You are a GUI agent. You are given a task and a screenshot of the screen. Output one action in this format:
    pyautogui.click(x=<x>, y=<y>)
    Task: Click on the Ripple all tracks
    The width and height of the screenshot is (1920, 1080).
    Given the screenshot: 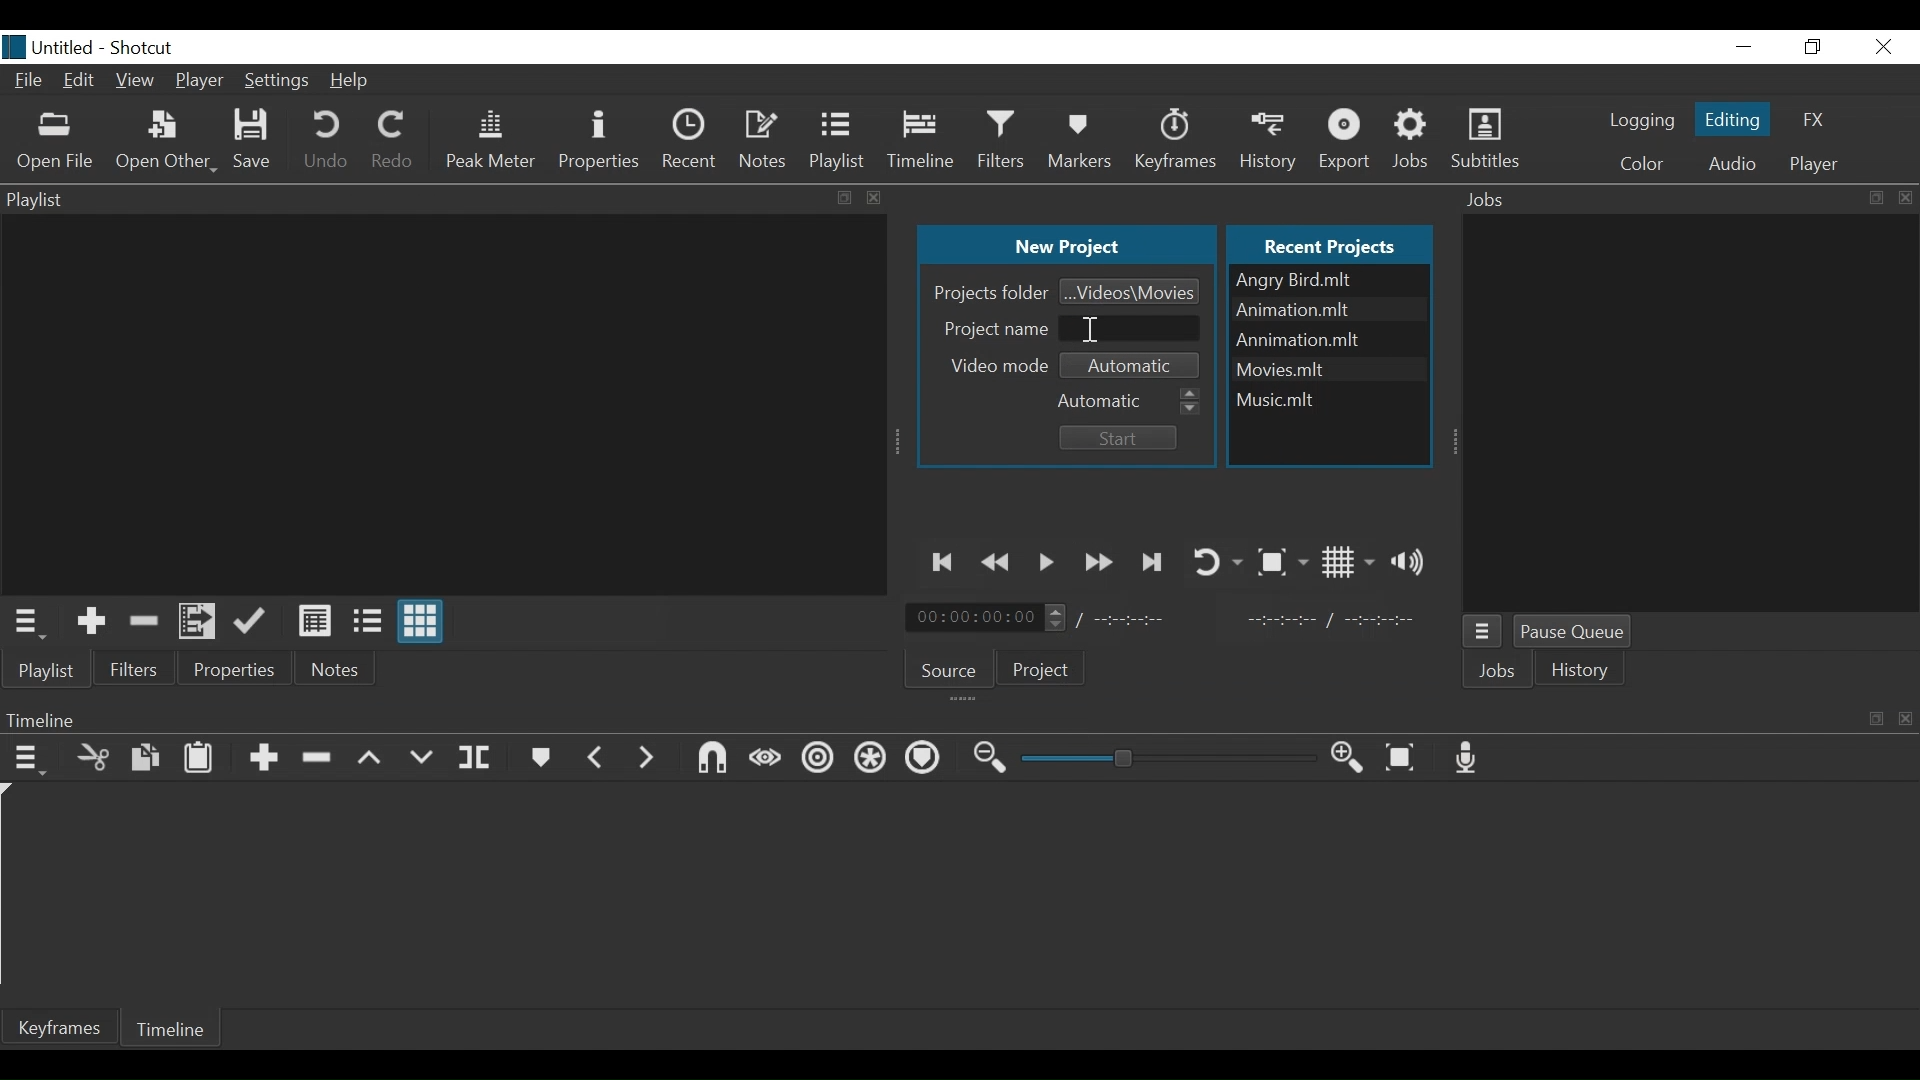 What is the action you would take?
    pyautogui.click(x=871, y=760)
    